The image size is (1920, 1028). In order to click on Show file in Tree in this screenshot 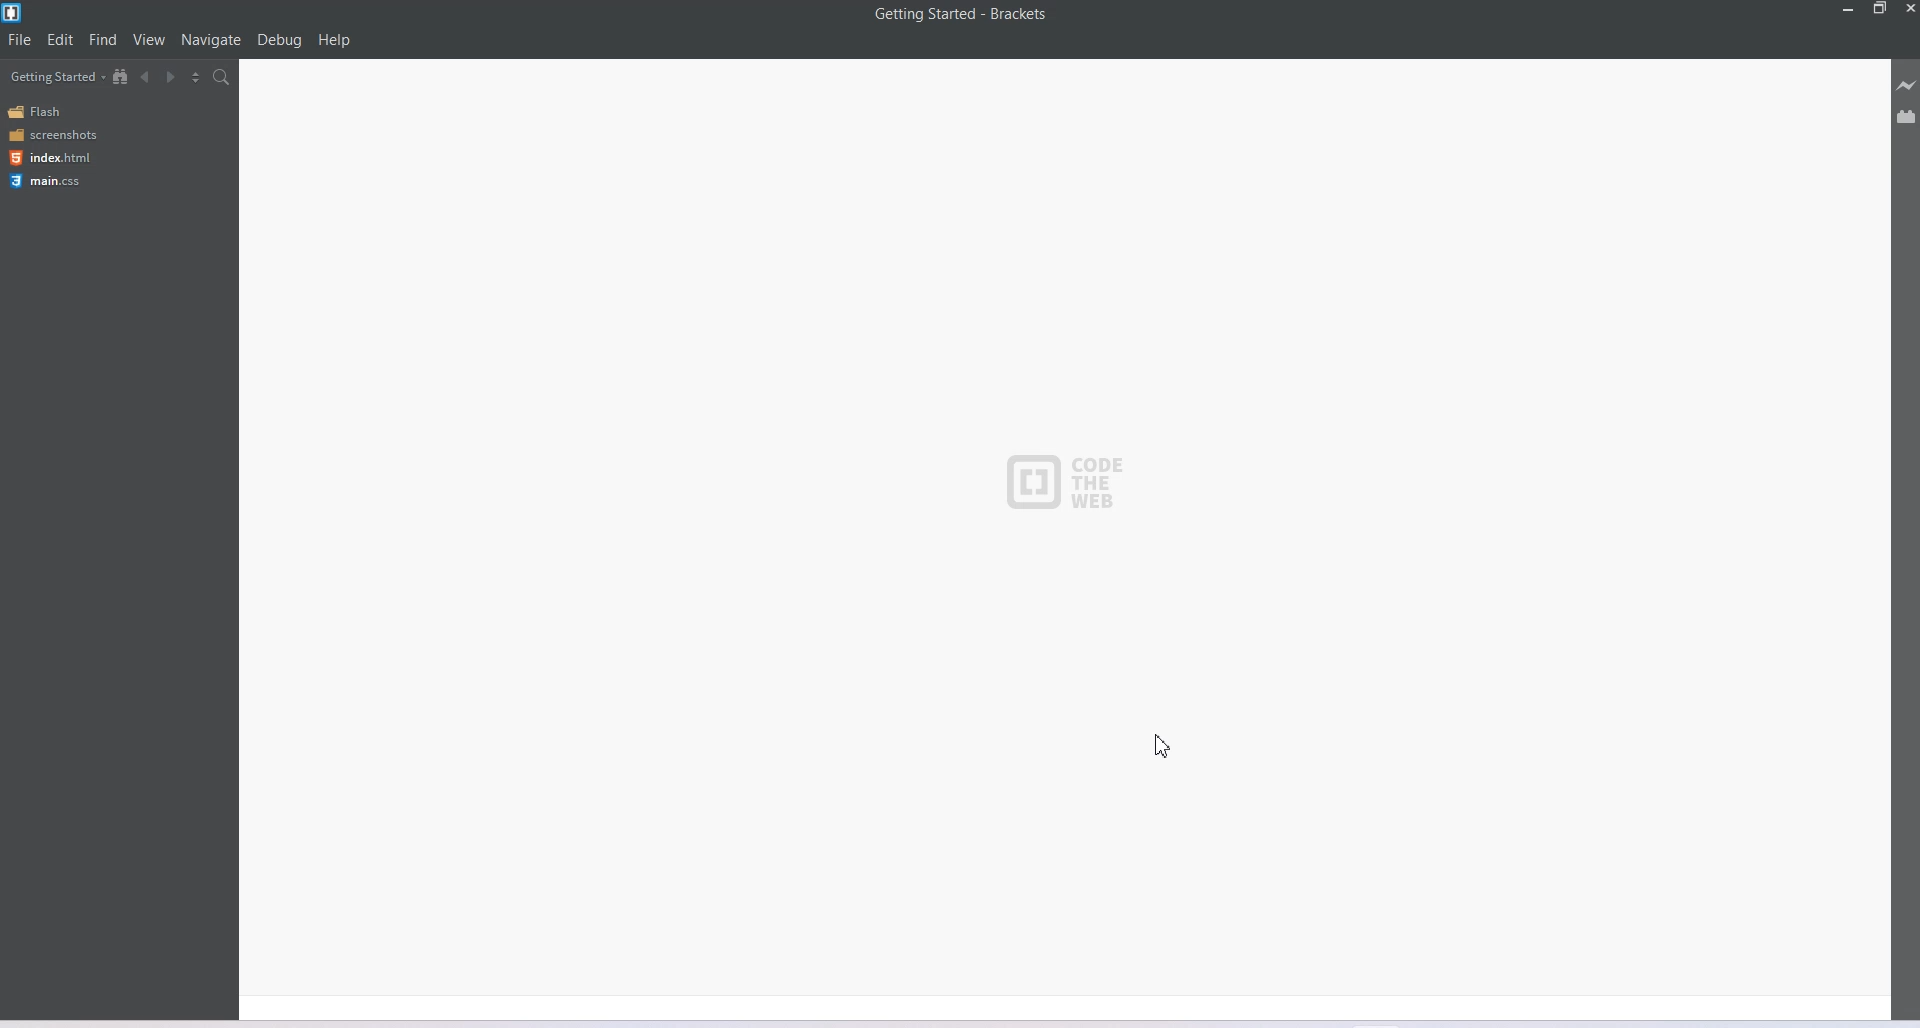, I will do `click(121, 75)`.